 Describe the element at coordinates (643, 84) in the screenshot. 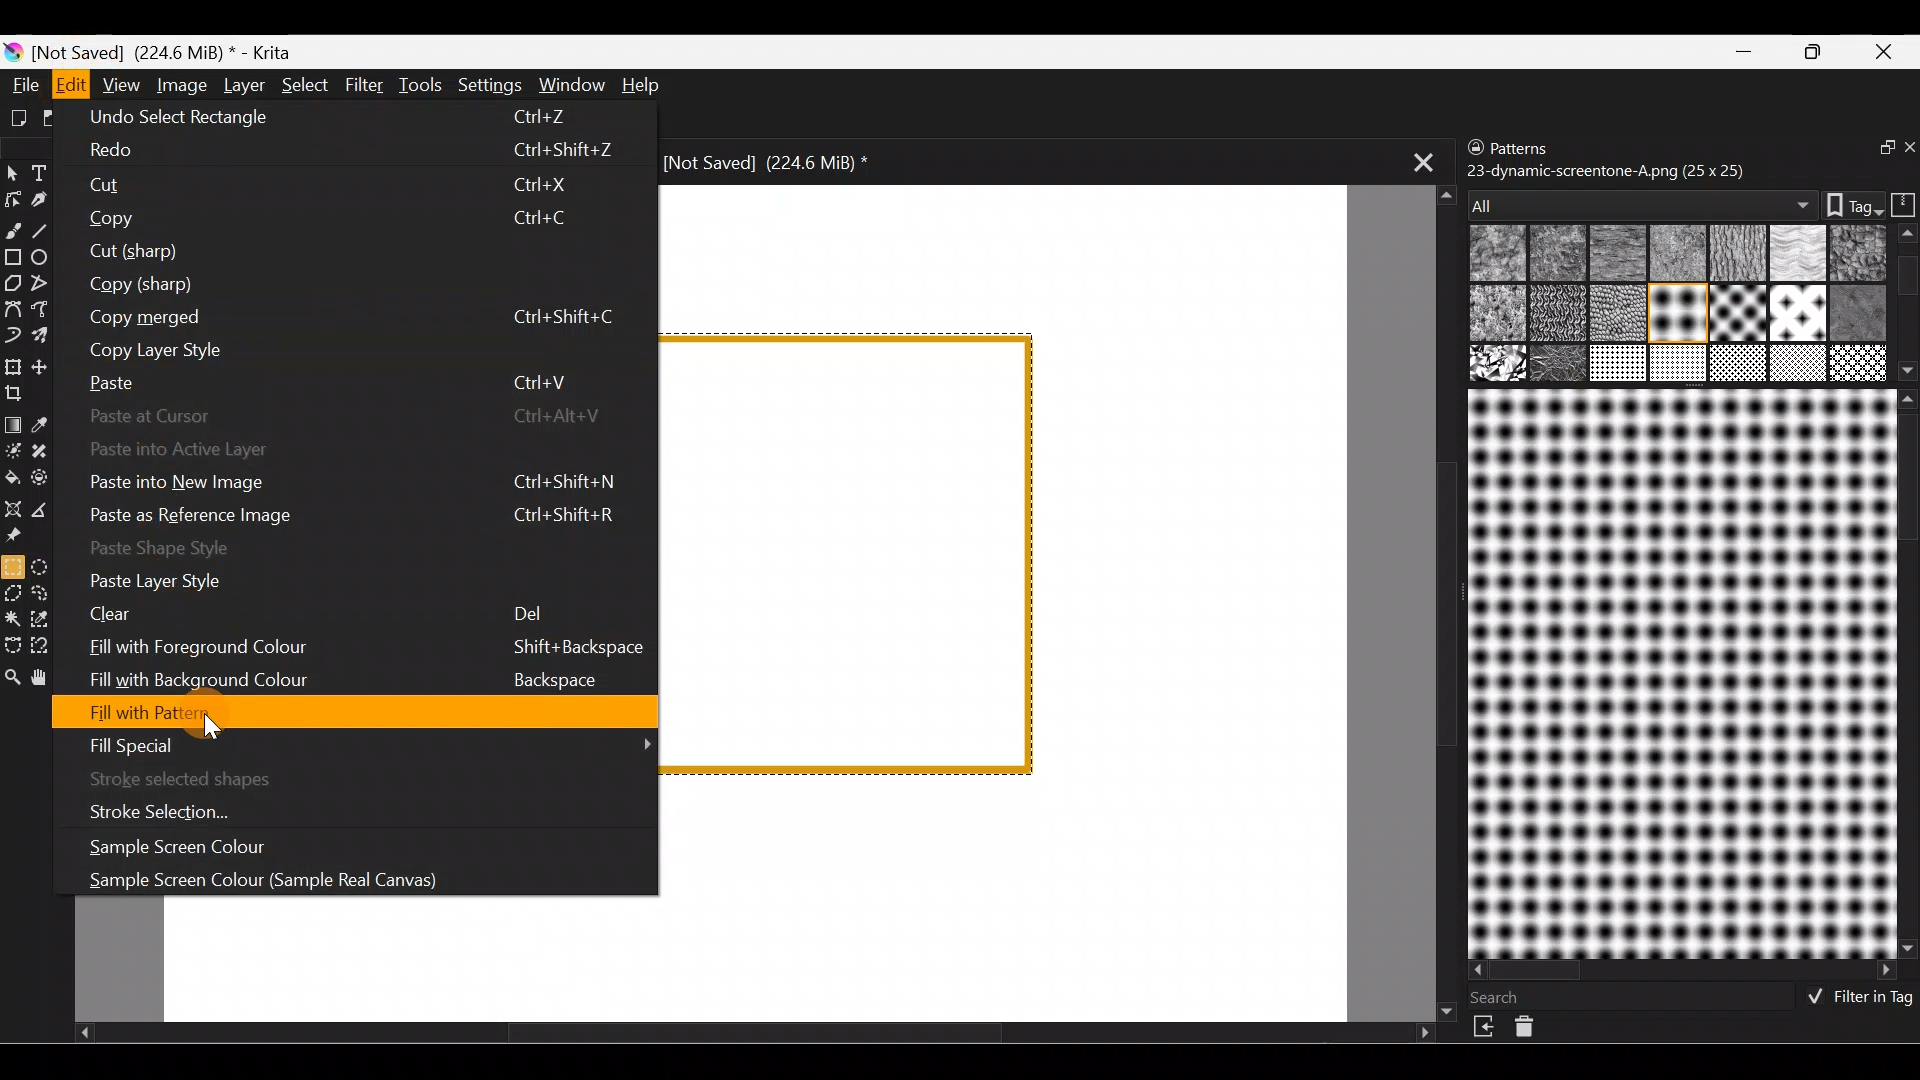

I see `Help` at that location.